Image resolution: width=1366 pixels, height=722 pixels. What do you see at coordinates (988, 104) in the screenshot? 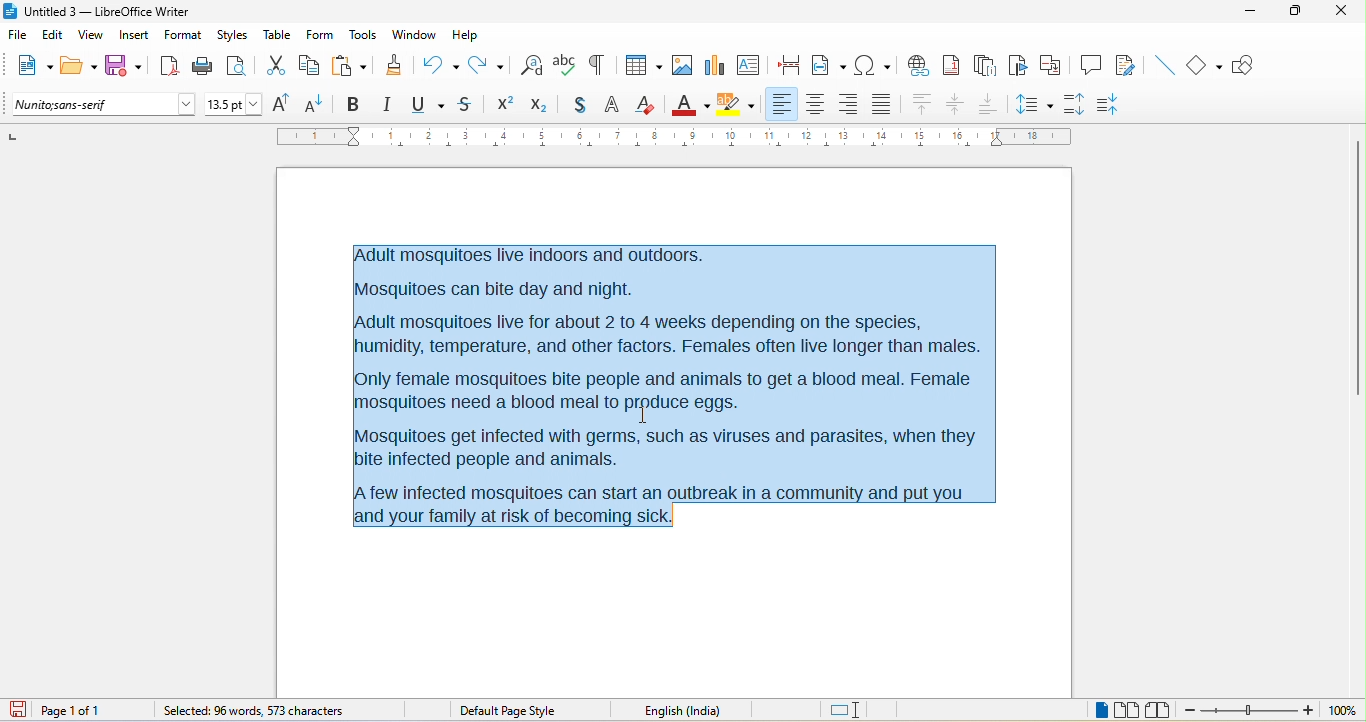
I see `align bottom` at bounding box center [988, 104].